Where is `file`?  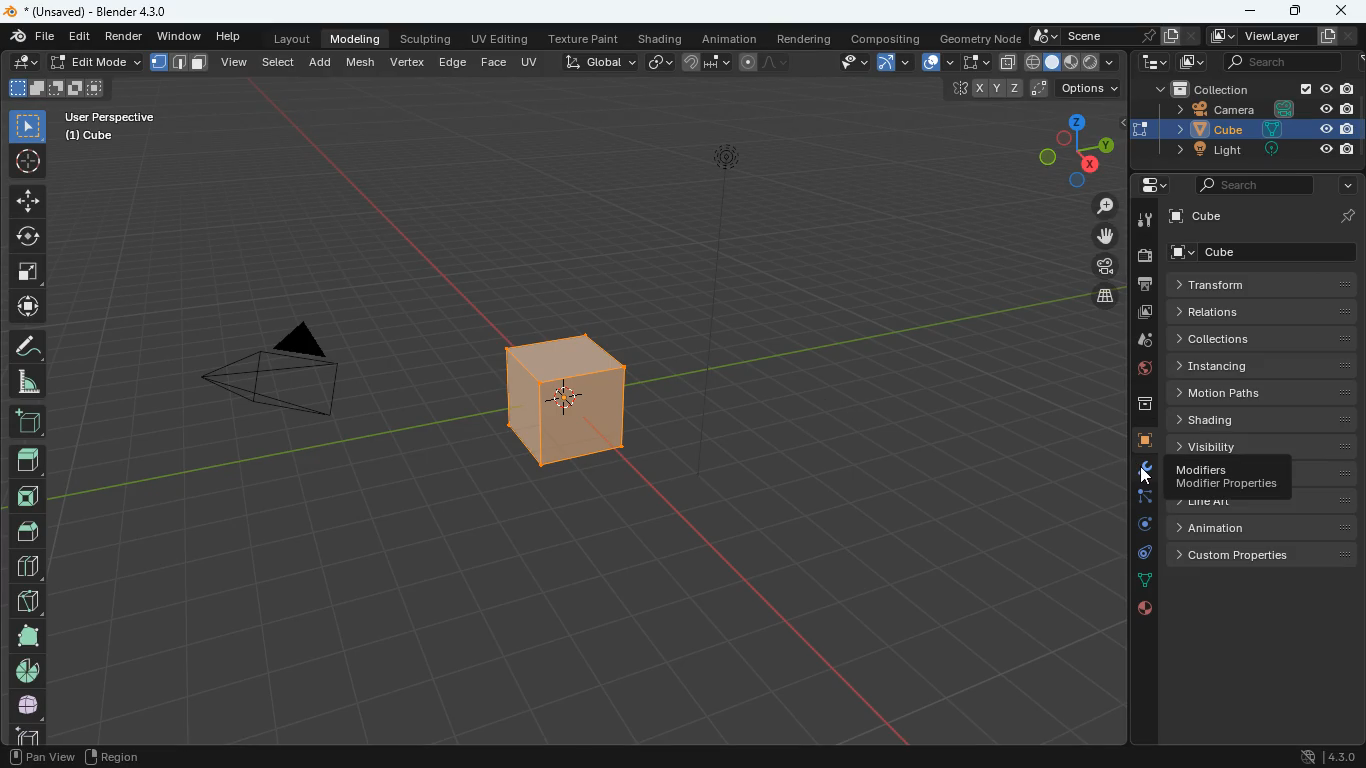
file is located at coordinates (32, 36).